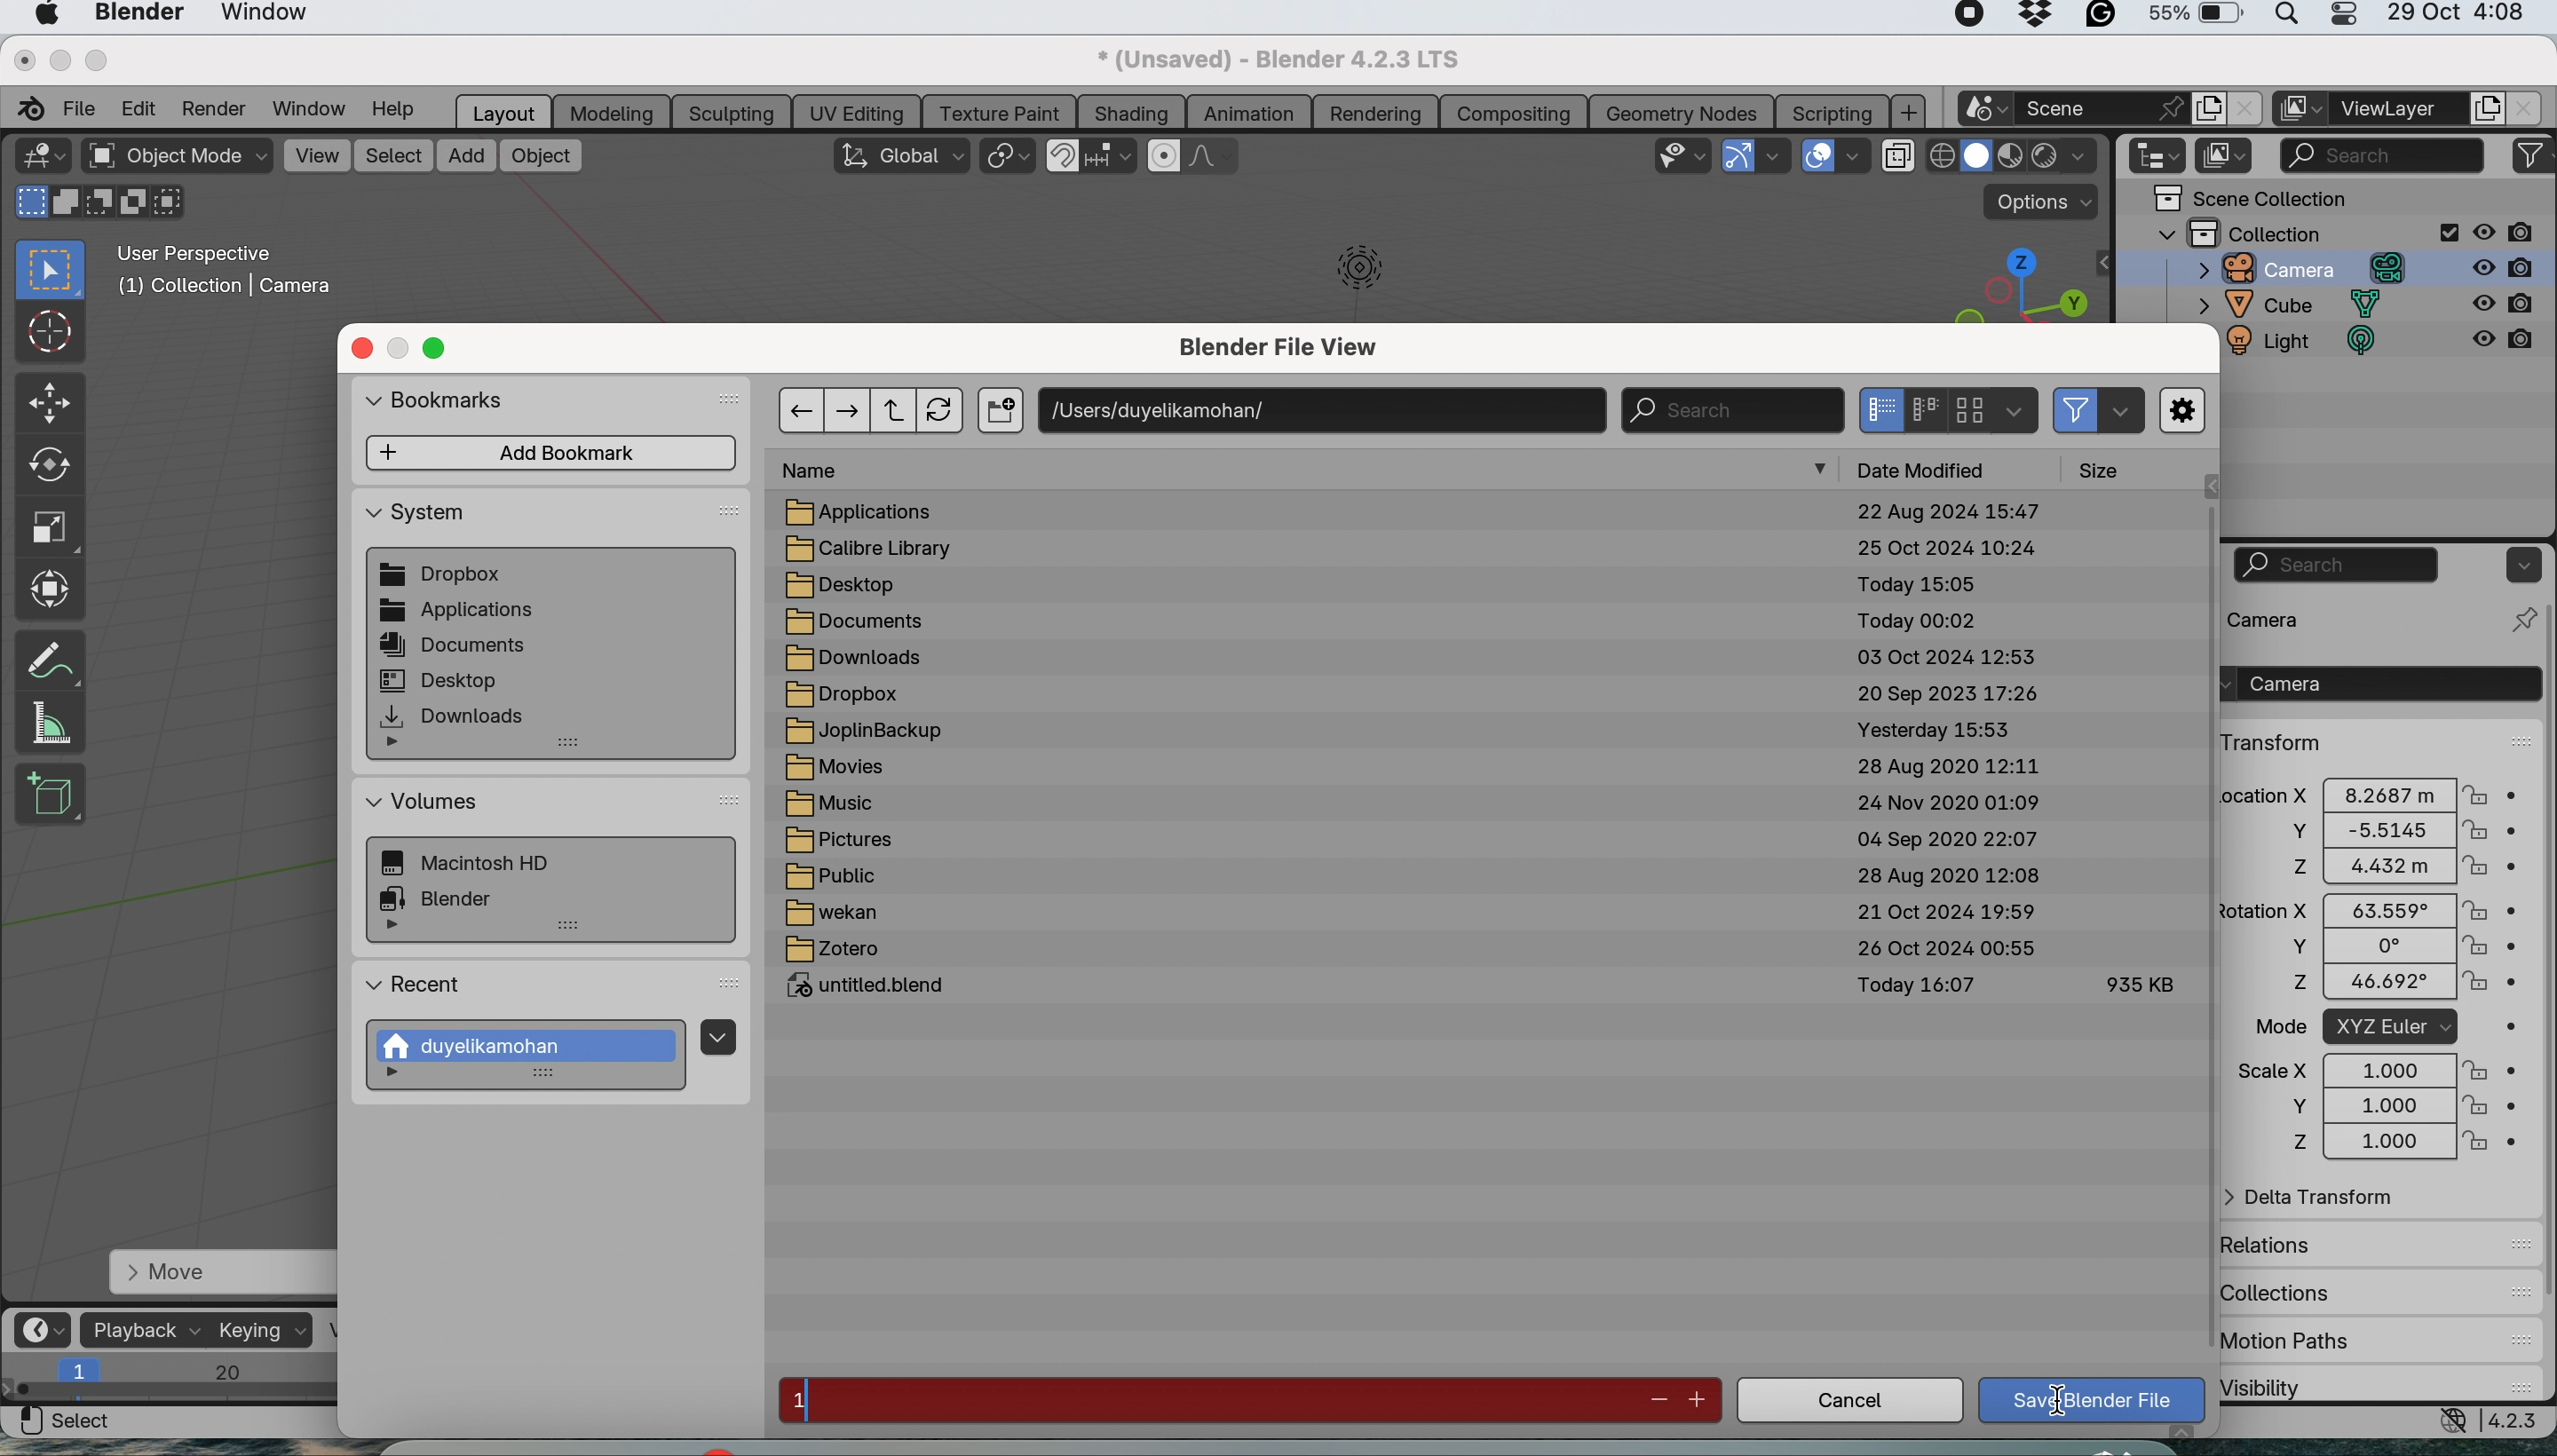 This screenshot has width=2557, height=1456. Describe the element at coordinates (867, 732) in the screenshot. I see `joplin backup` at that location.